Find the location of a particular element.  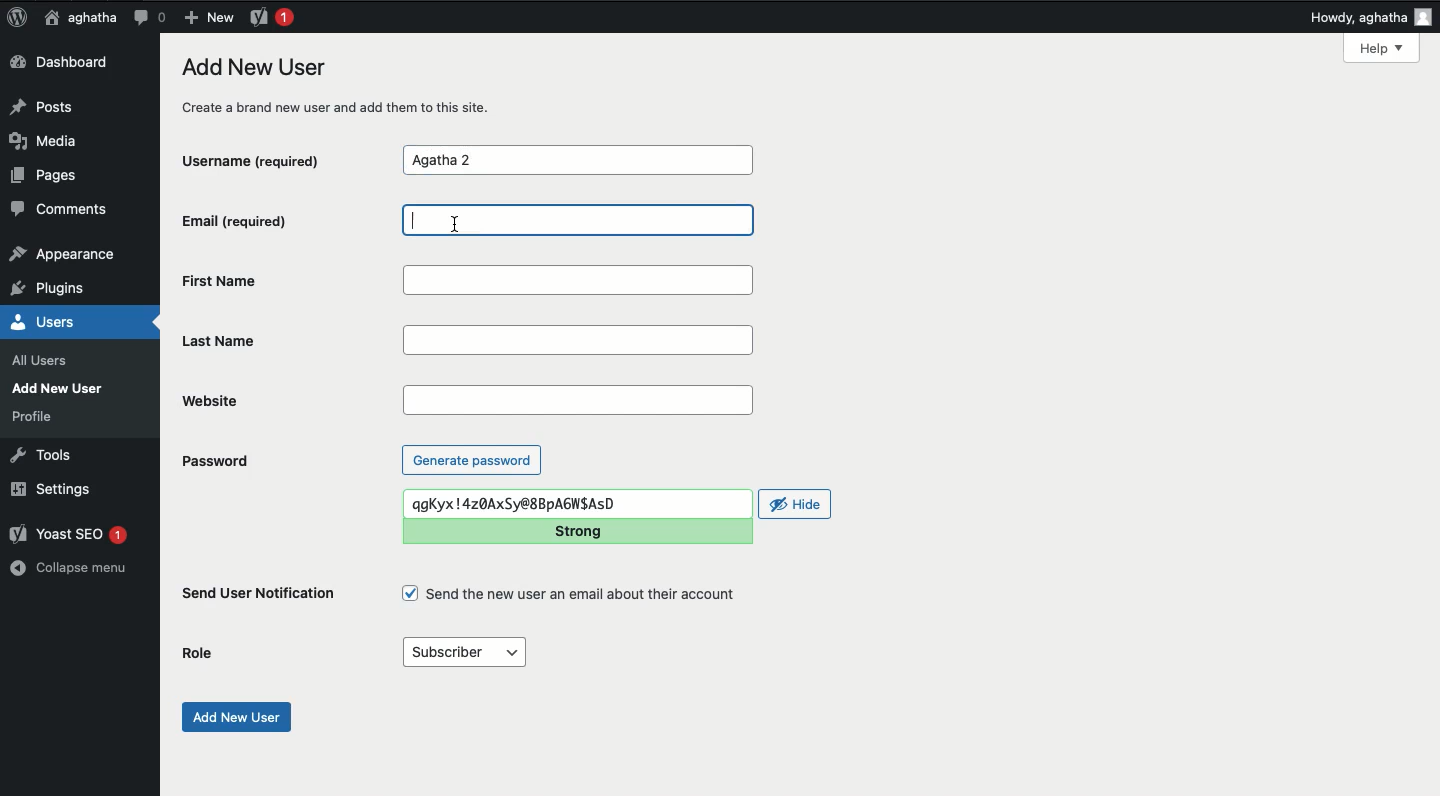

Role is located at coordinates (197, 652).